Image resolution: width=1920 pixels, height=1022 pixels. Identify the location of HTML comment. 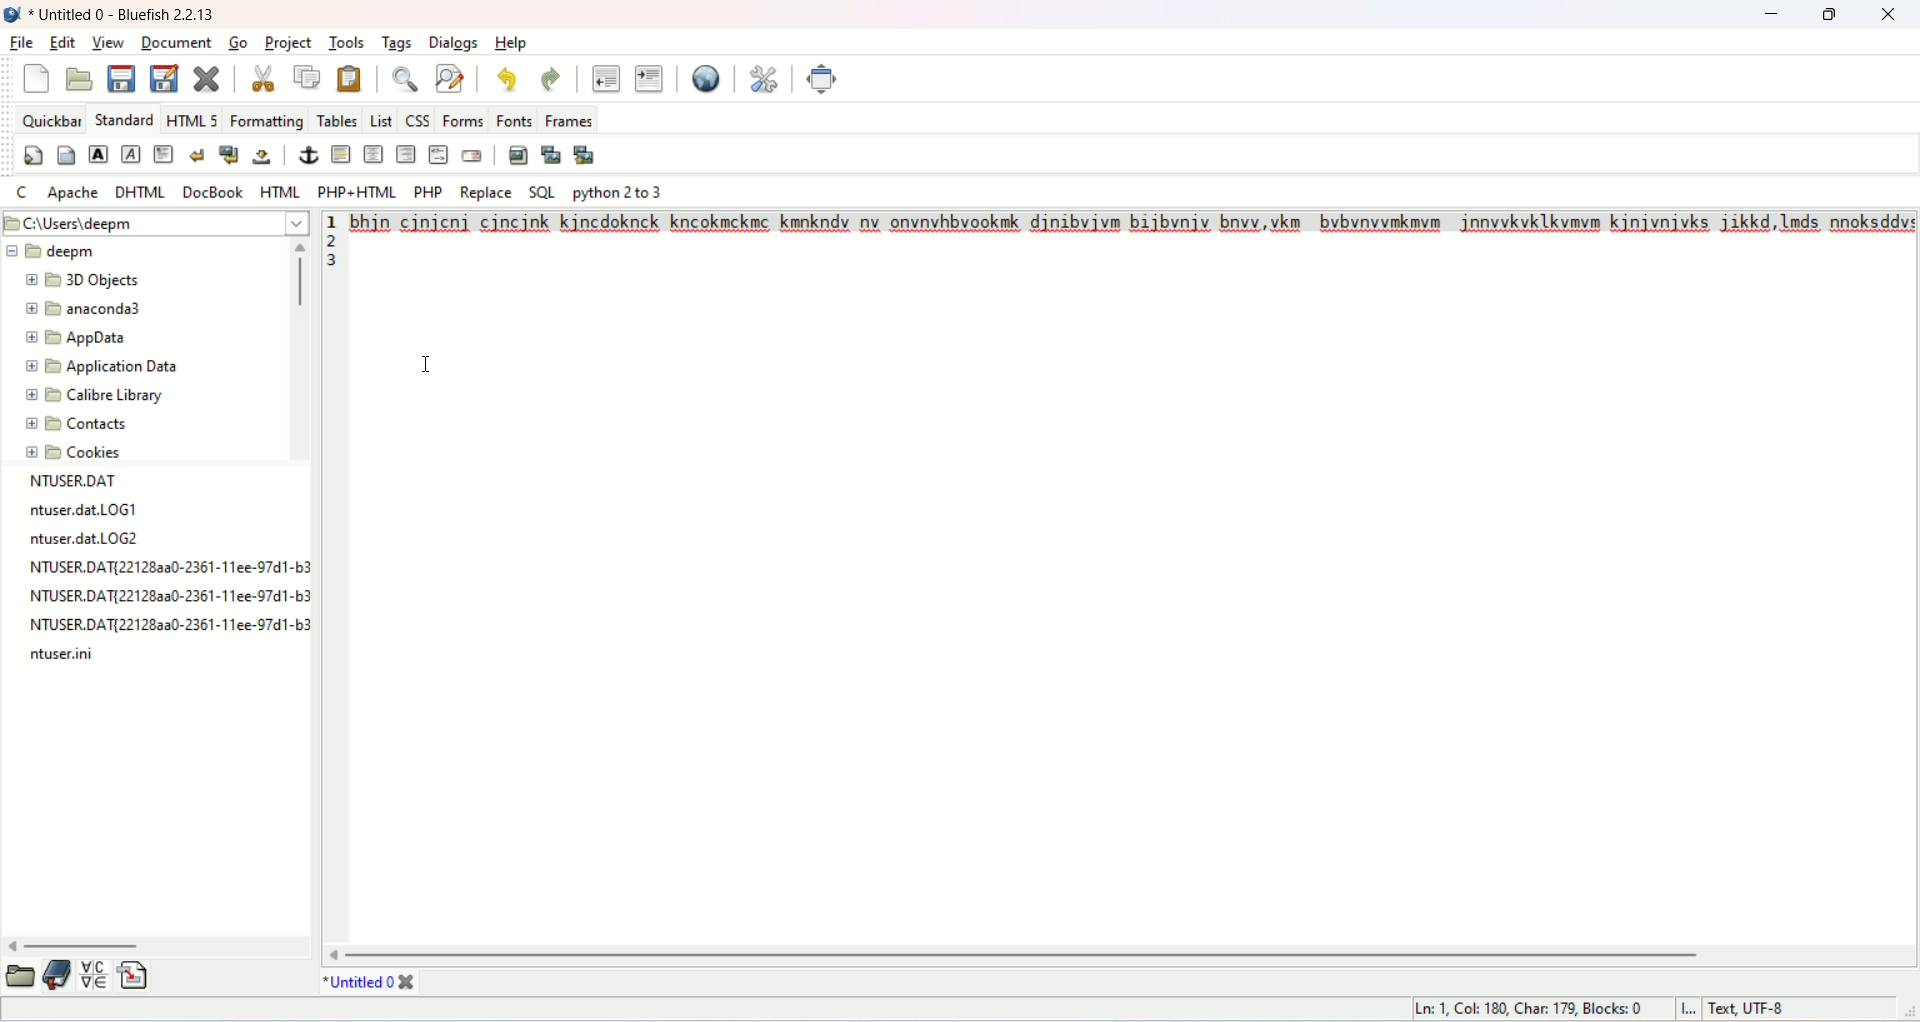
(438, 156).